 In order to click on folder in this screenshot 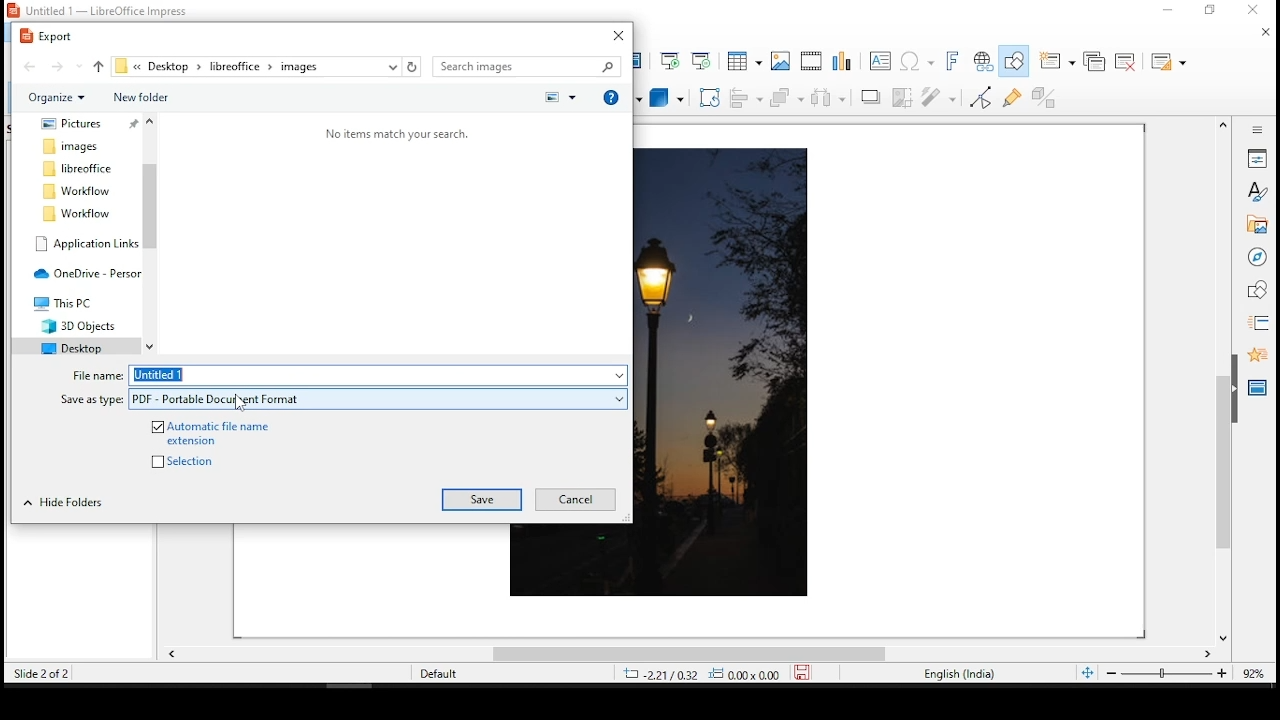, I will do `click(76, 191)`.